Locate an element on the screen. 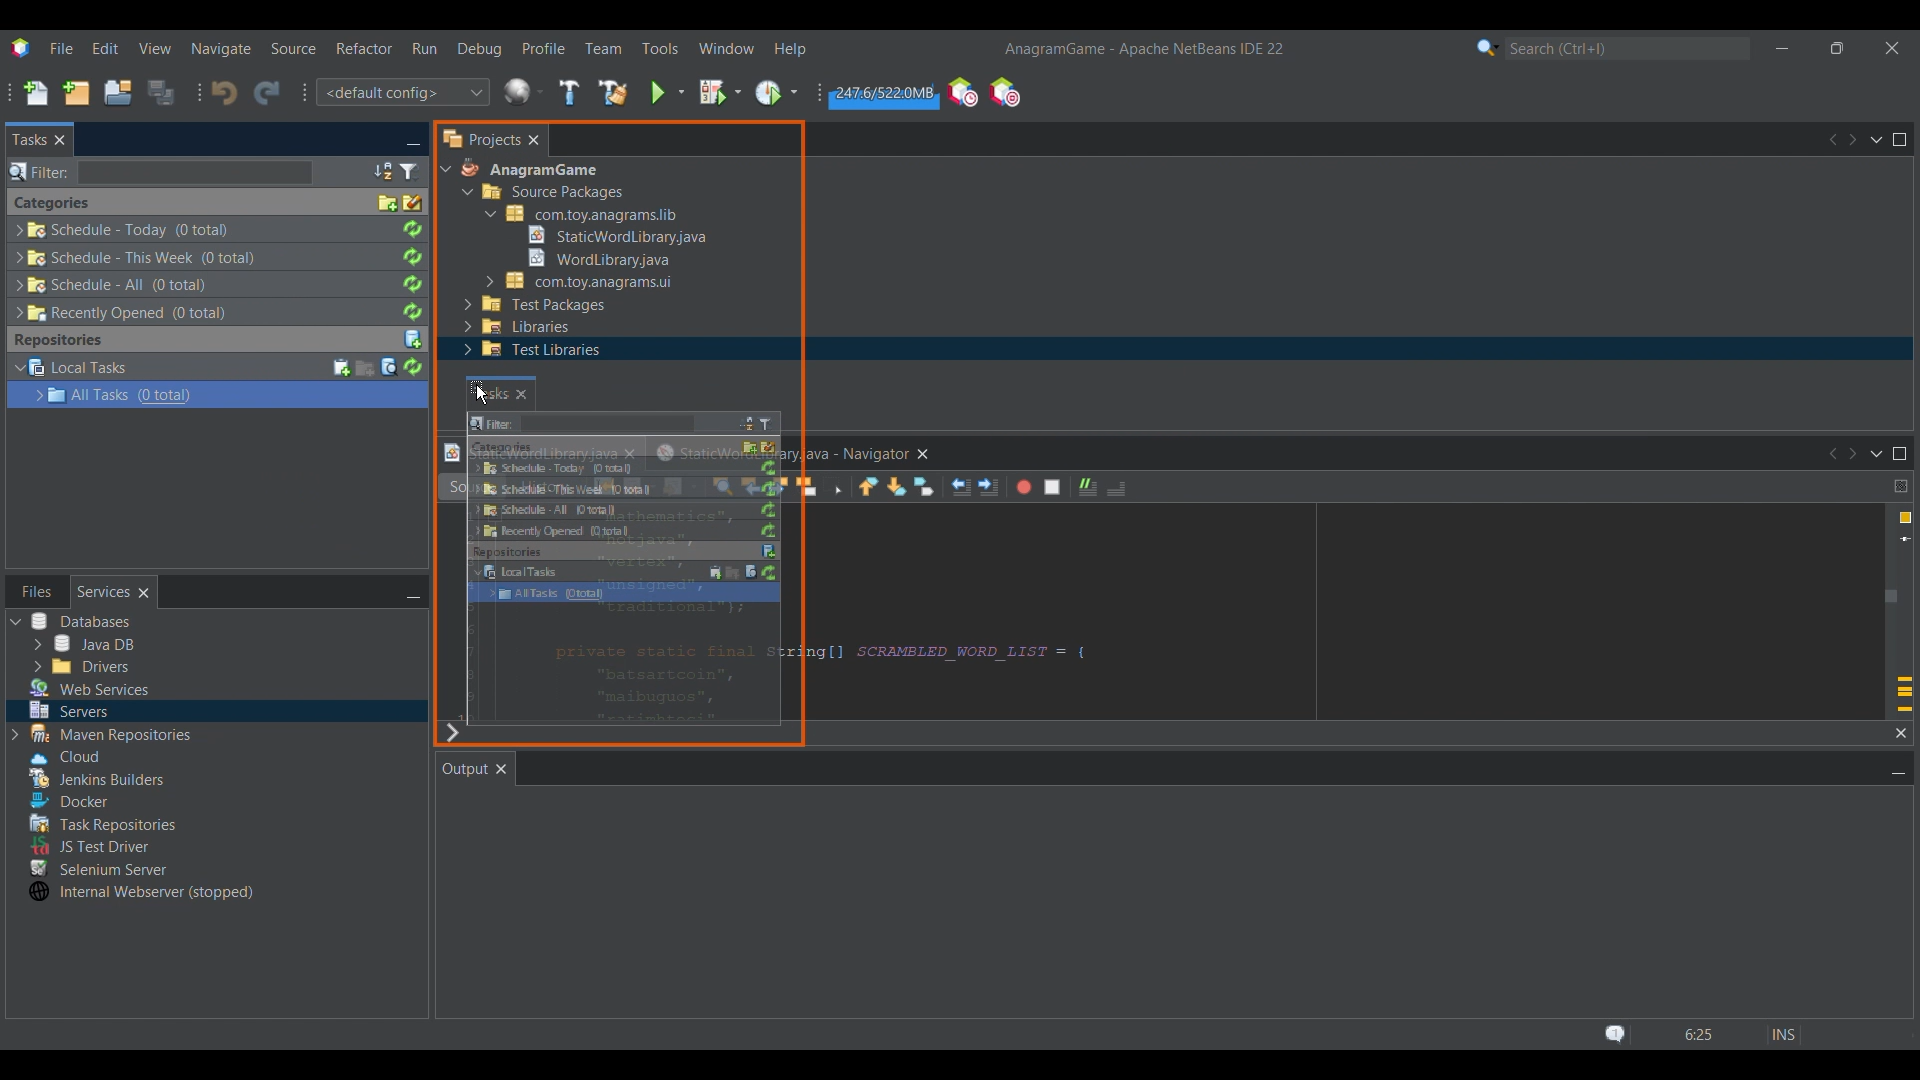 The image size is (1920, 1080).  is located at coordinates (104, 778).